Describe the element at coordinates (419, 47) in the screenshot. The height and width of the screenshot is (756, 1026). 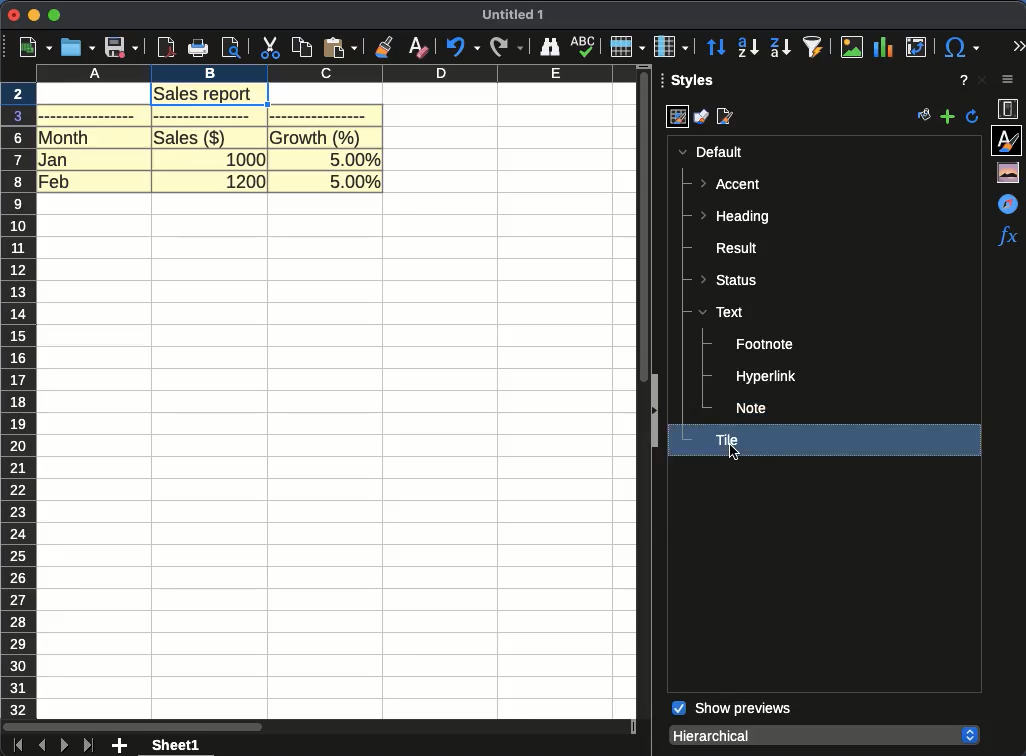
I see `clear formatting` at that location.